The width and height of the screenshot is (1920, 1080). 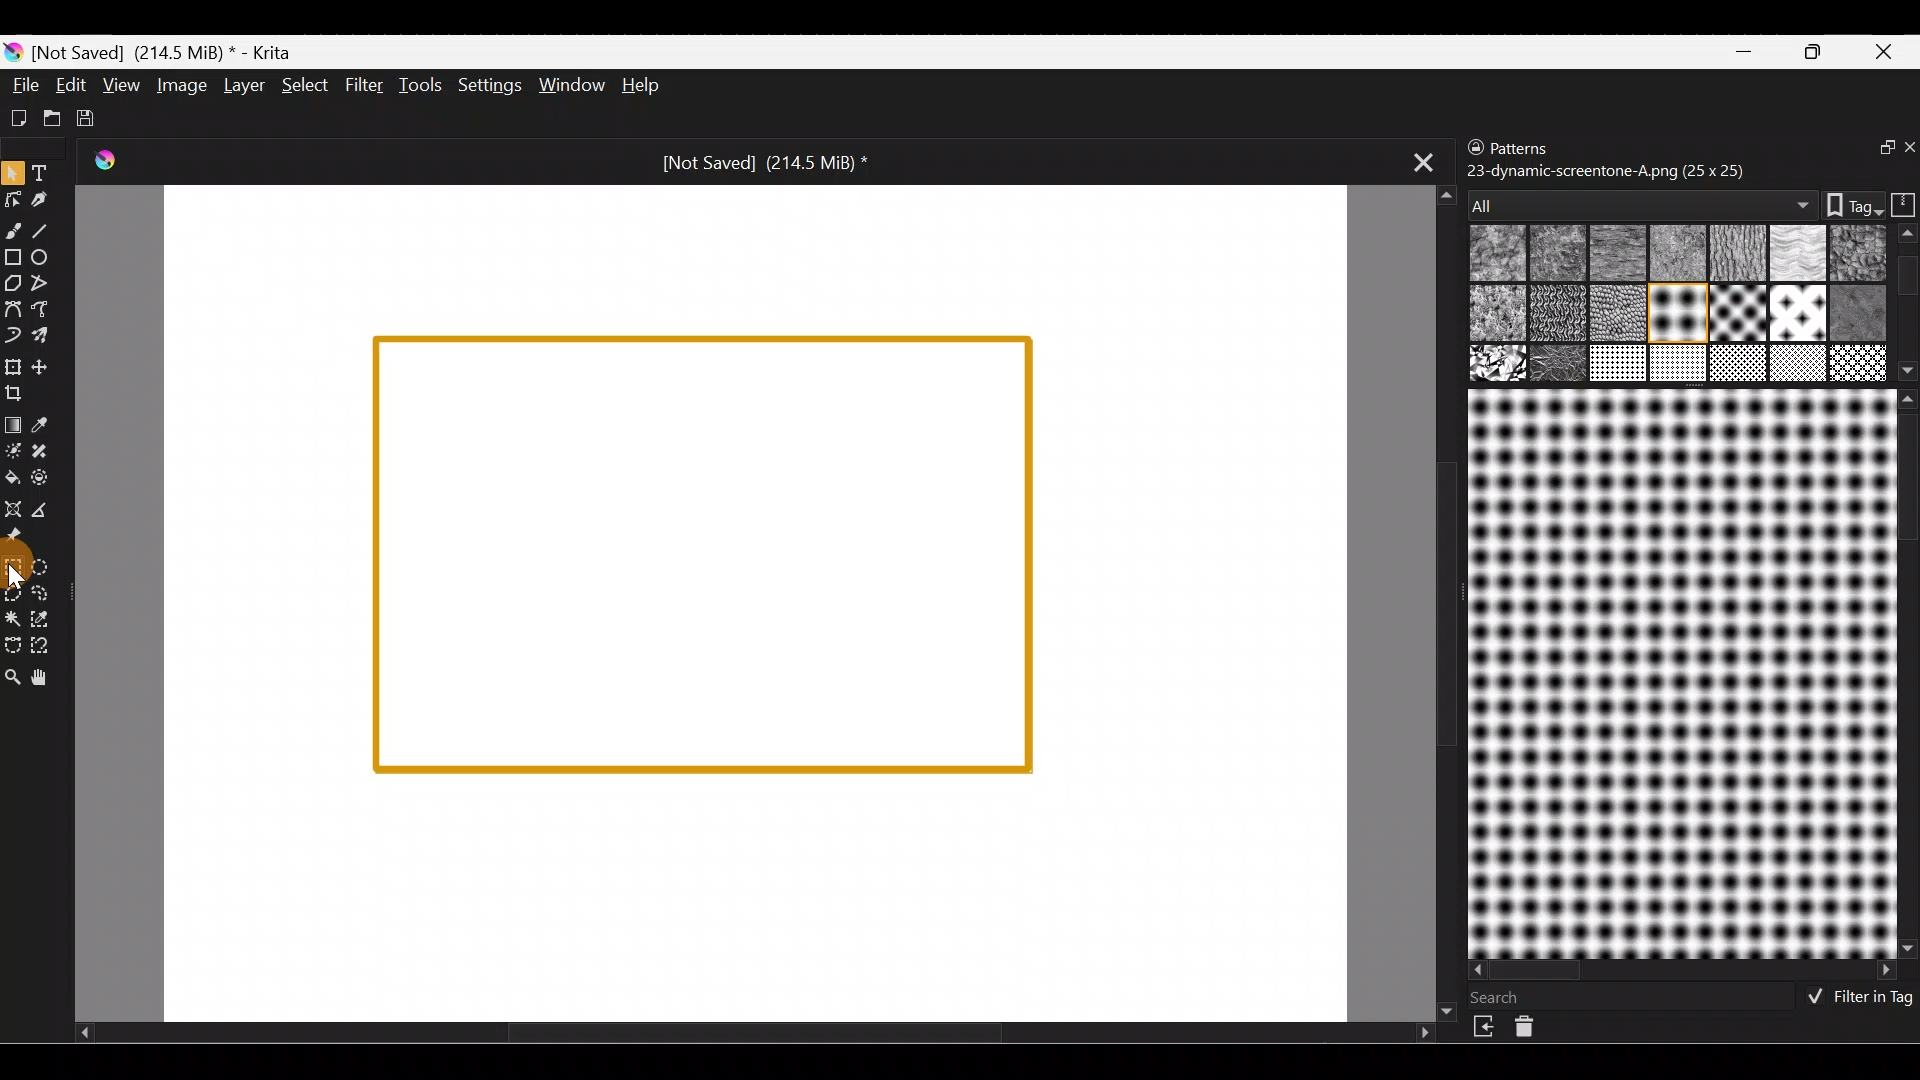 What do you see at coordinates (754, 1038) in the screenshot?
I see `Scroll tab` at bounding box center [754, 1038].